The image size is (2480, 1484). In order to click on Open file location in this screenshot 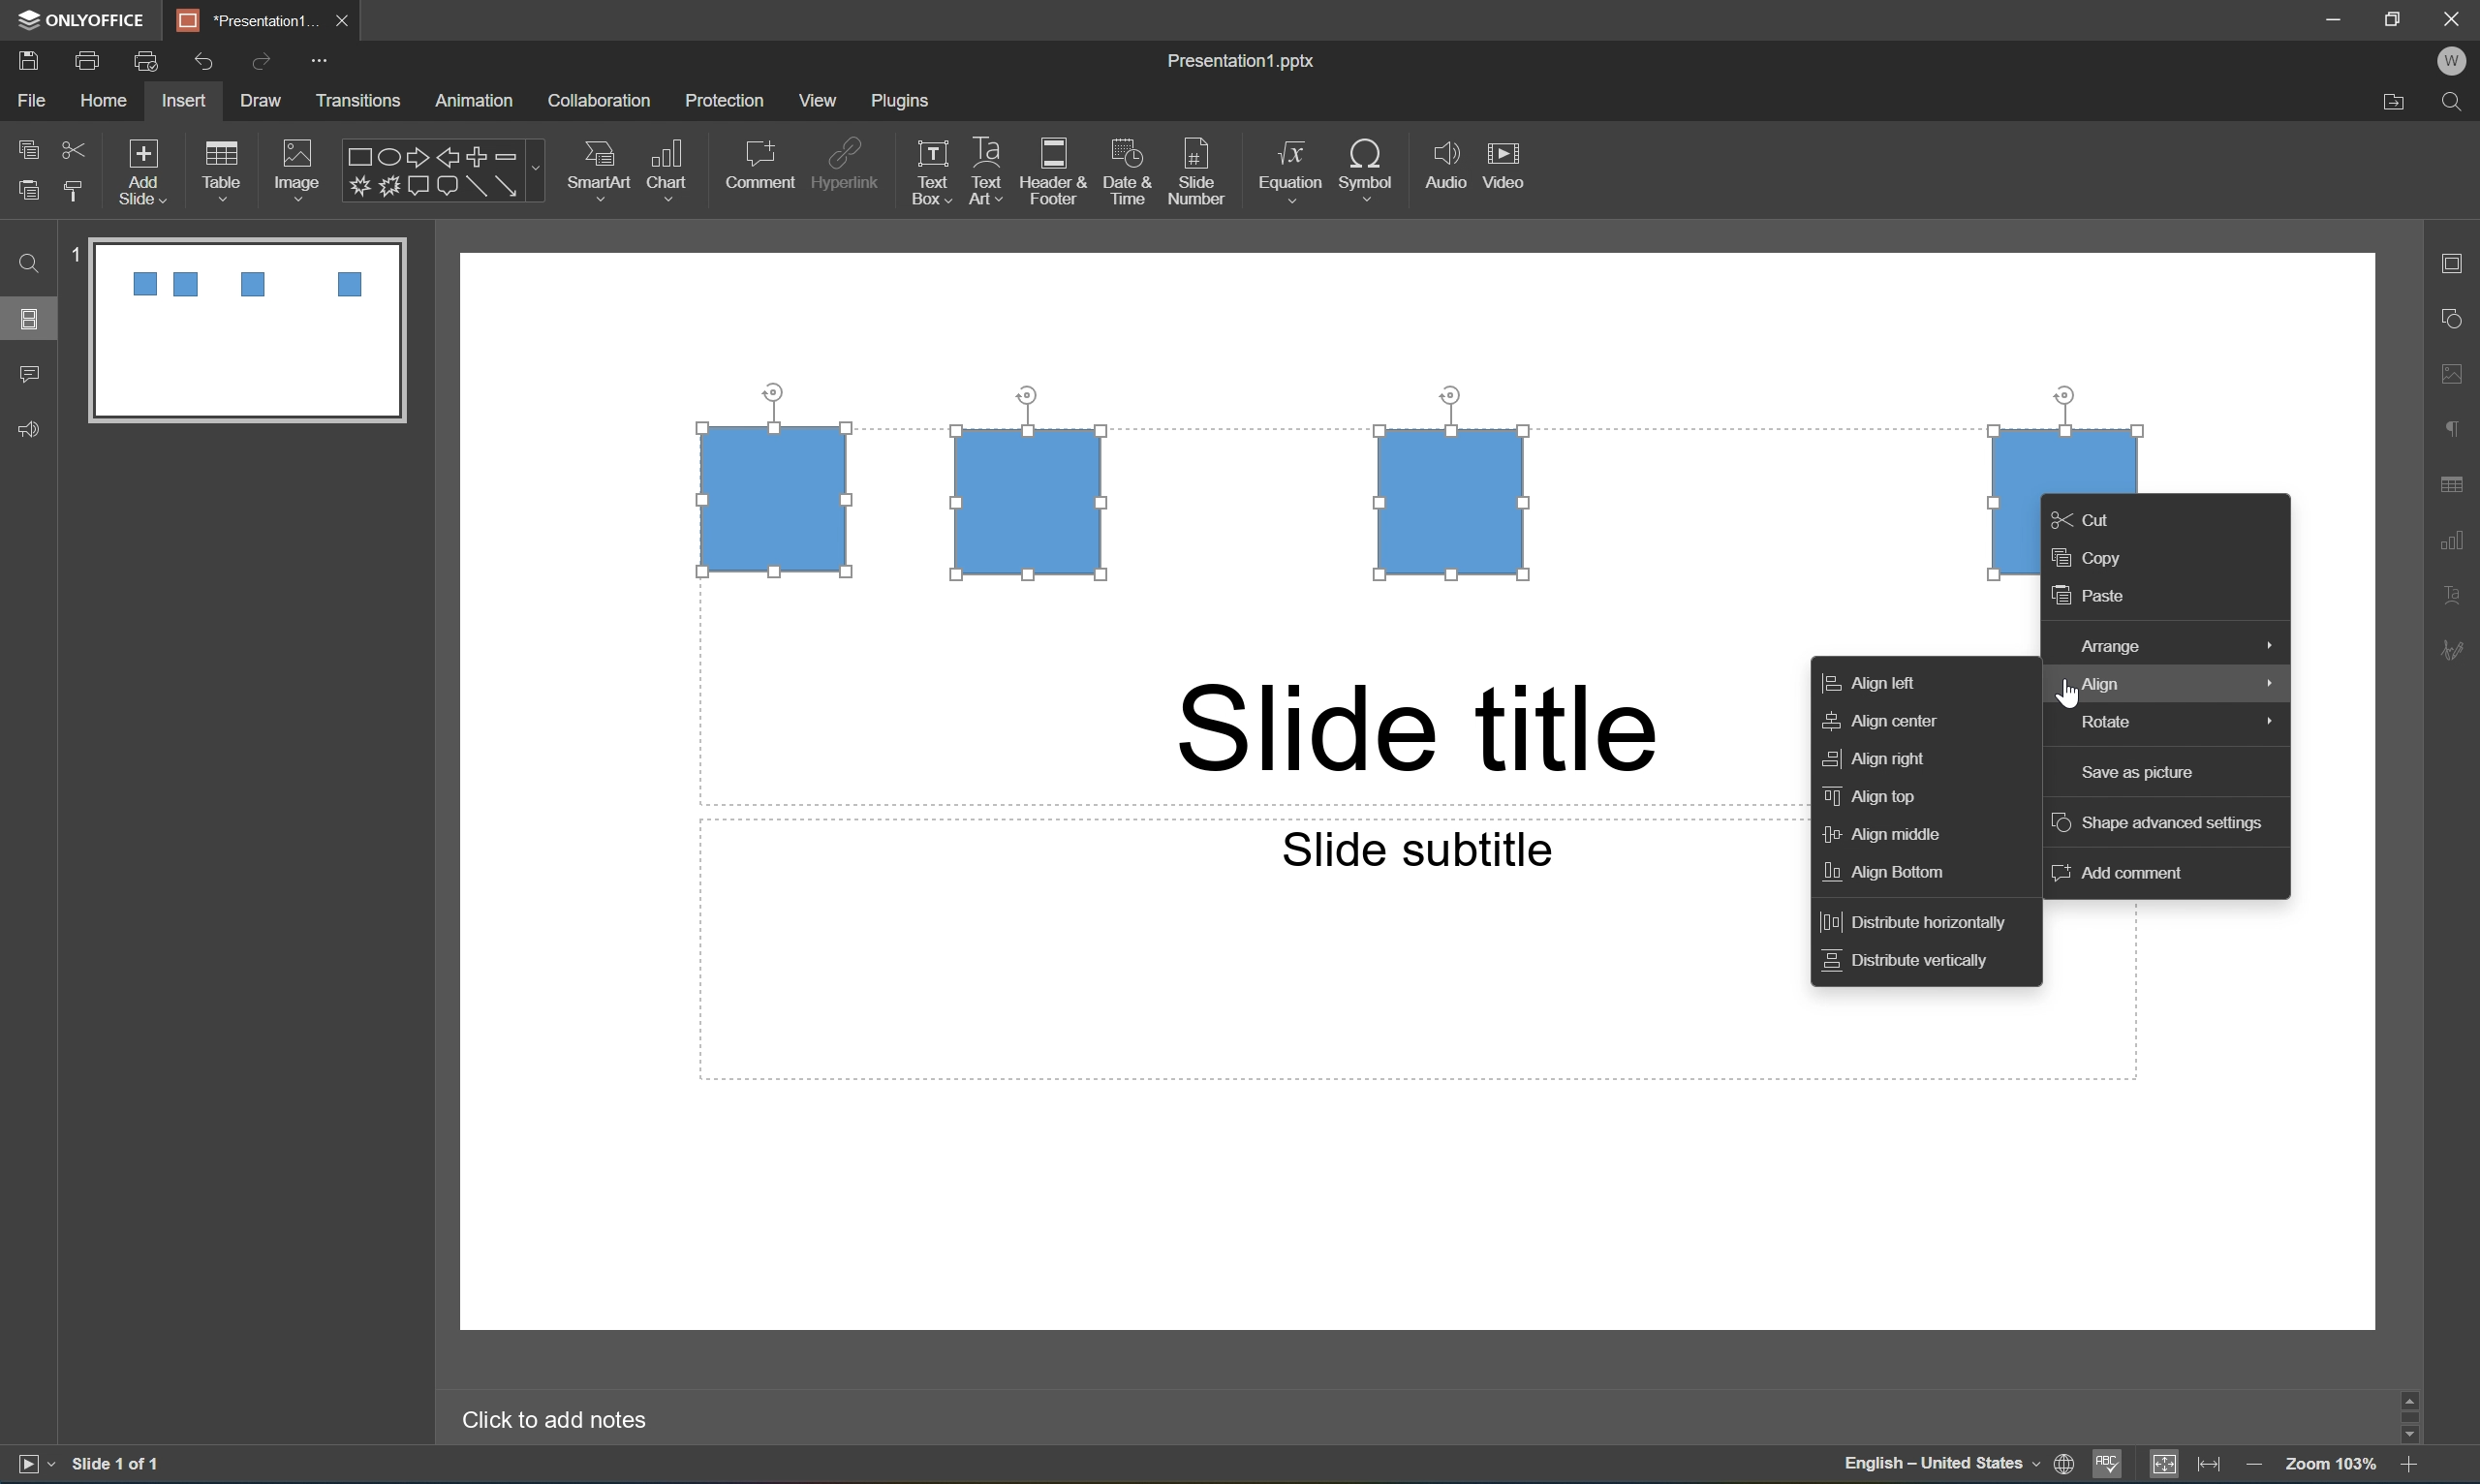, I will do `click(2390, 105)`.